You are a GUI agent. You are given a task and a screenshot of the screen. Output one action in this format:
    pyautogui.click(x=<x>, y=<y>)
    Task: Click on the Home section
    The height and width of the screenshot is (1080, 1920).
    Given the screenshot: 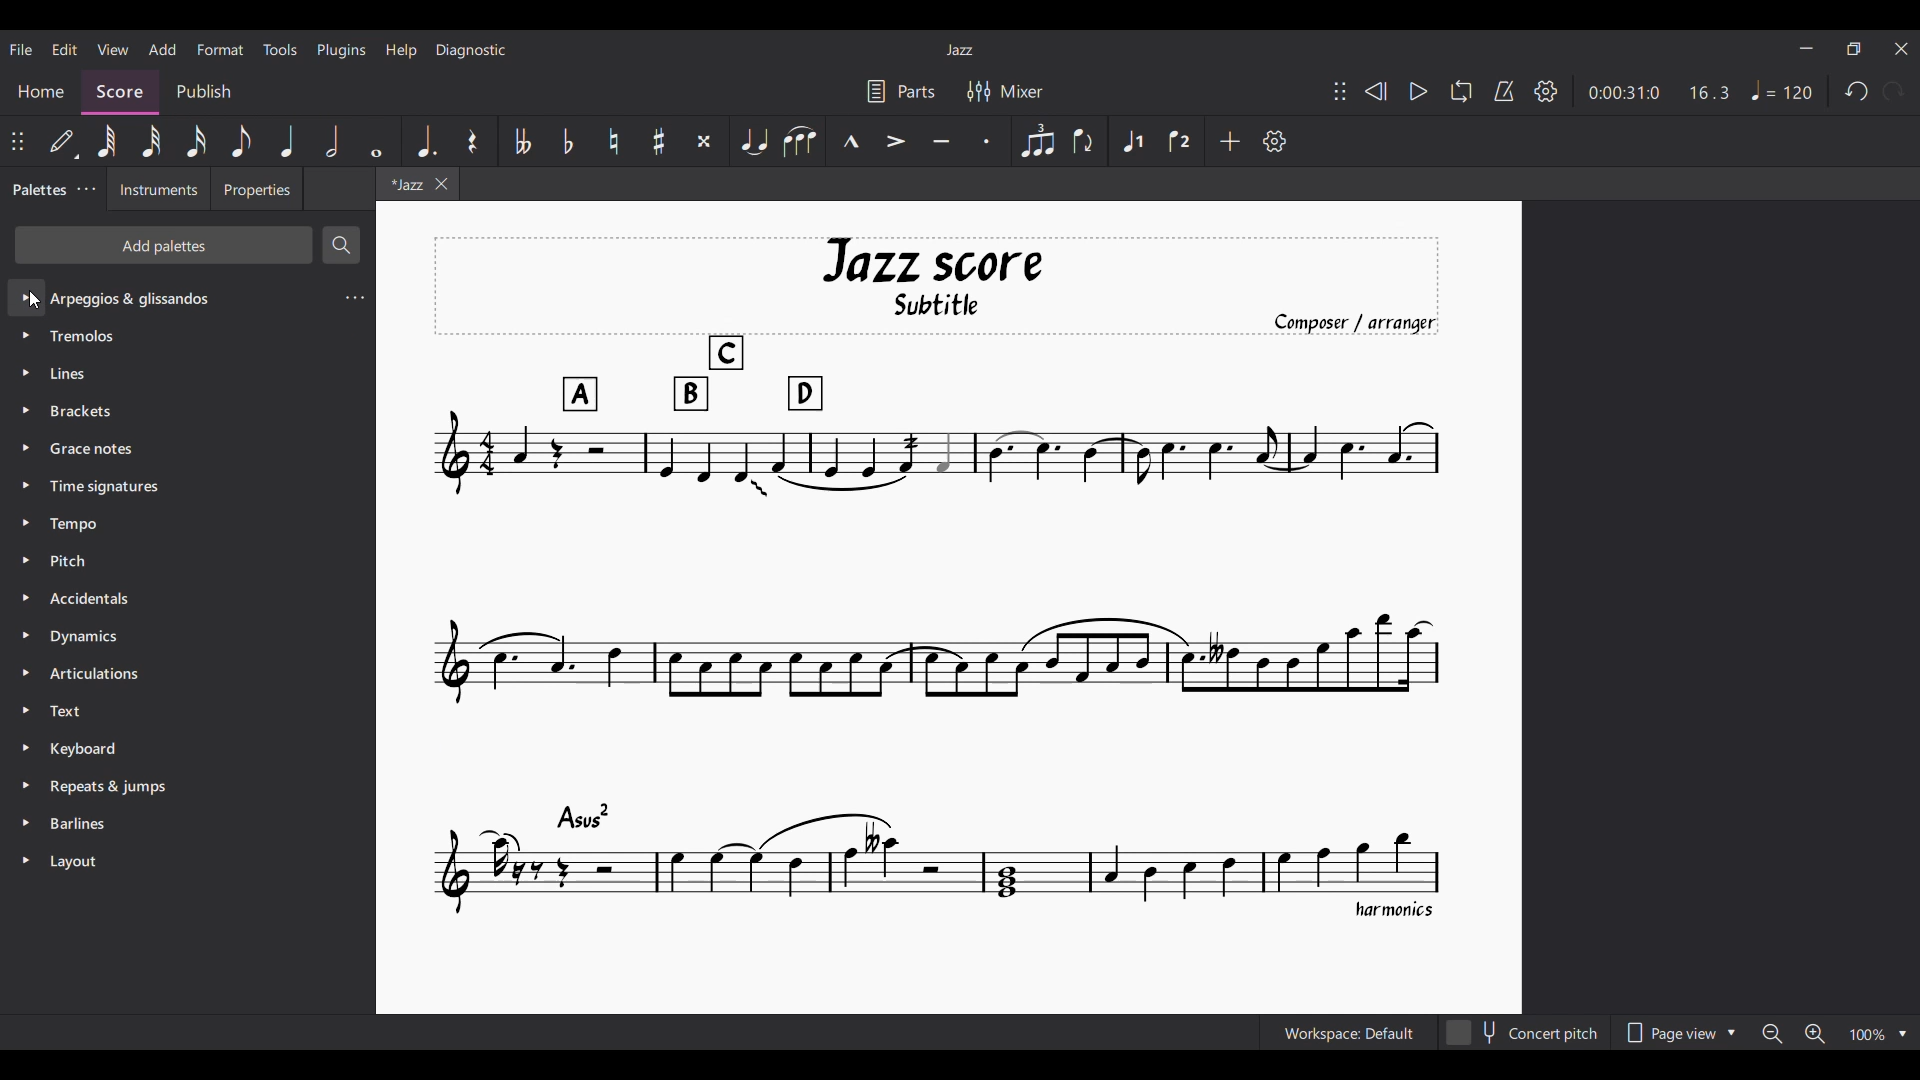 What is the action you would take?
    pyautogui.click(x=41, y=93)
    